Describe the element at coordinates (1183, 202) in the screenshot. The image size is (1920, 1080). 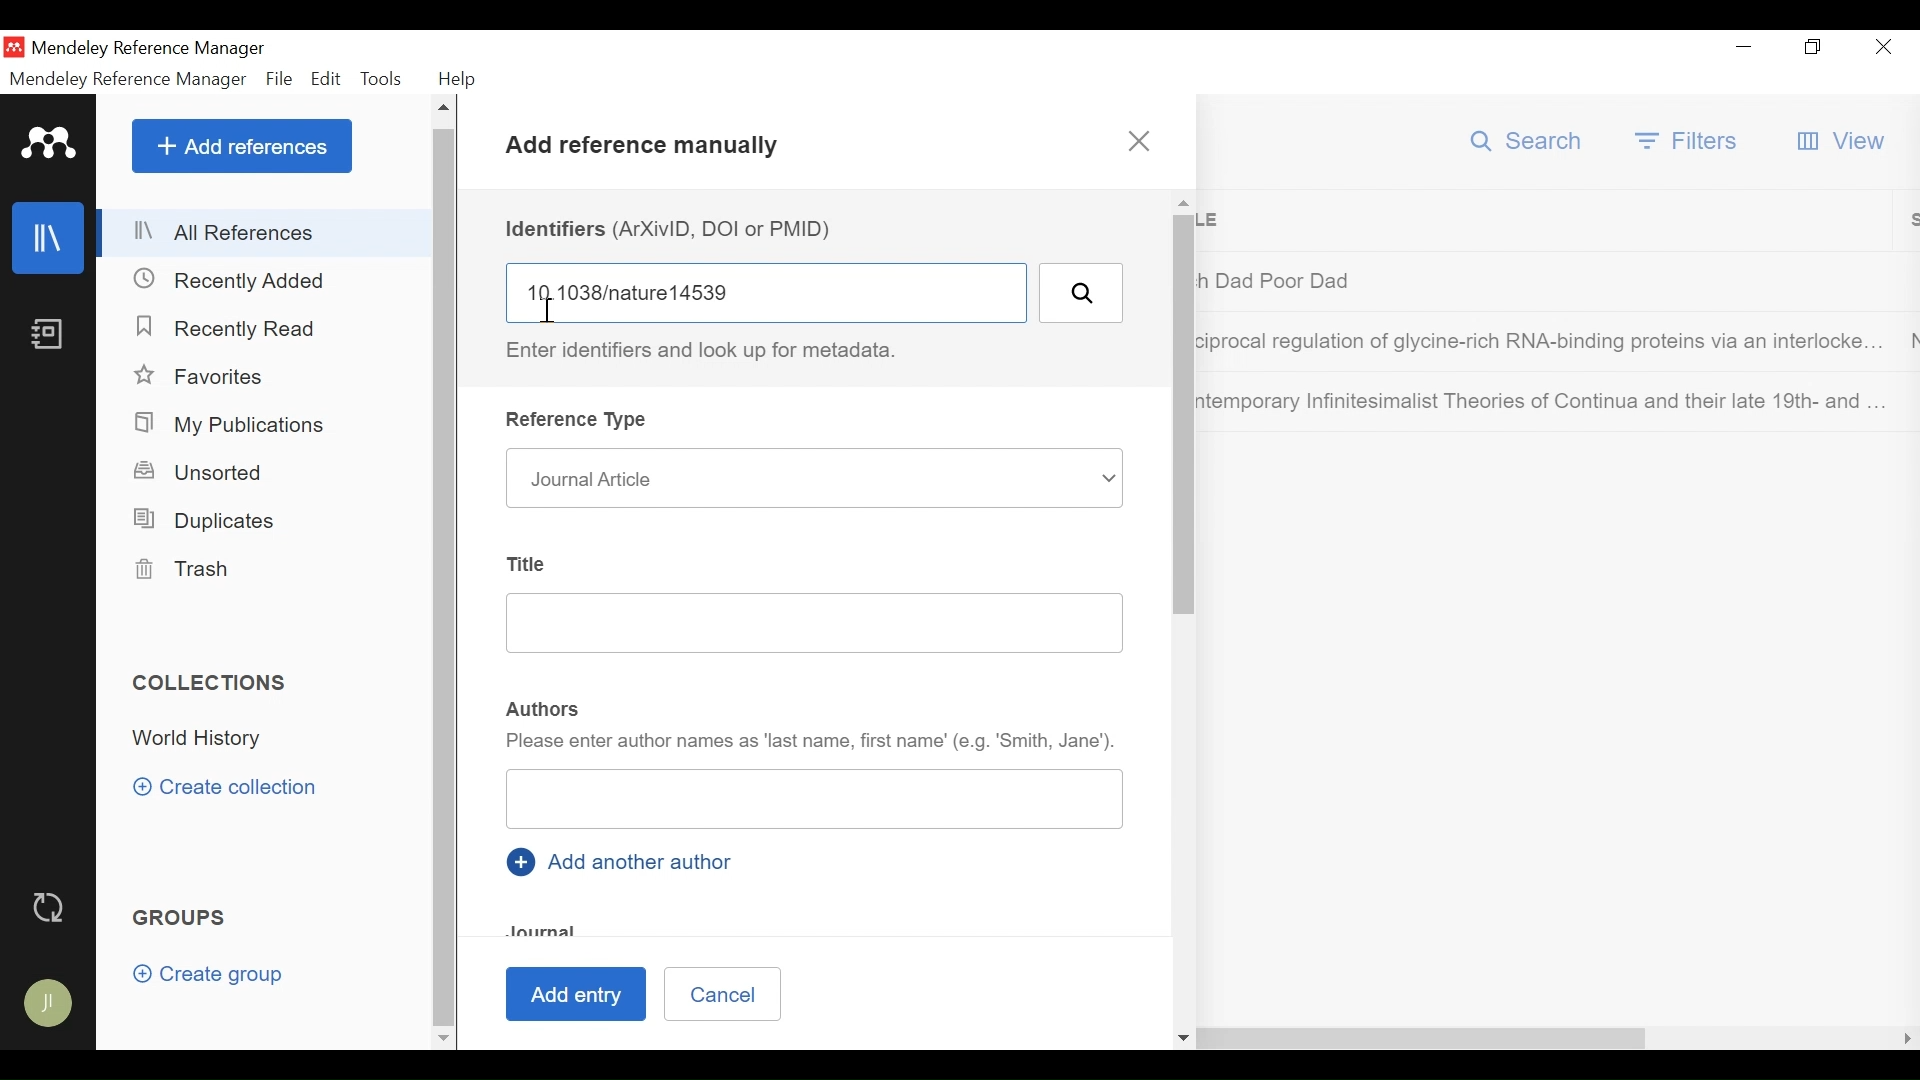
I see `Scroll up` at that location.